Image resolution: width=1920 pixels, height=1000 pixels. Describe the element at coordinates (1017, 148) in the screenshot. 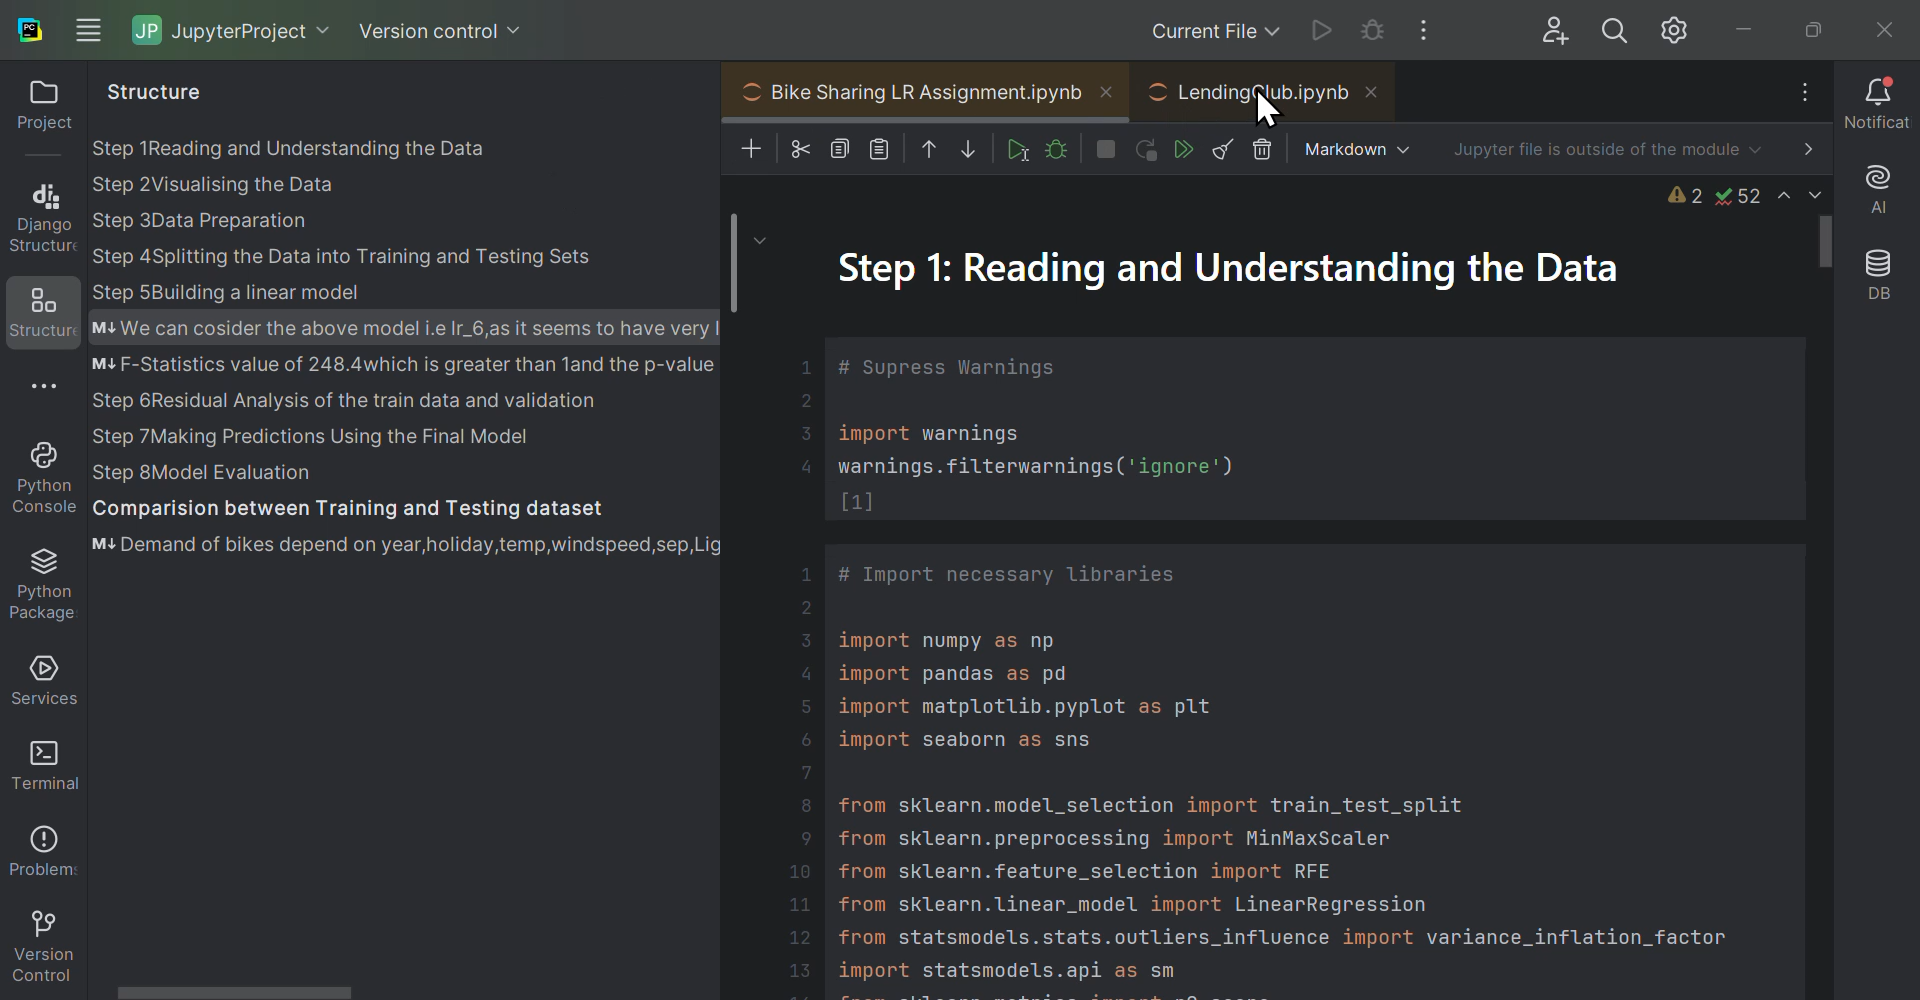

I see `Run cell` at that location.